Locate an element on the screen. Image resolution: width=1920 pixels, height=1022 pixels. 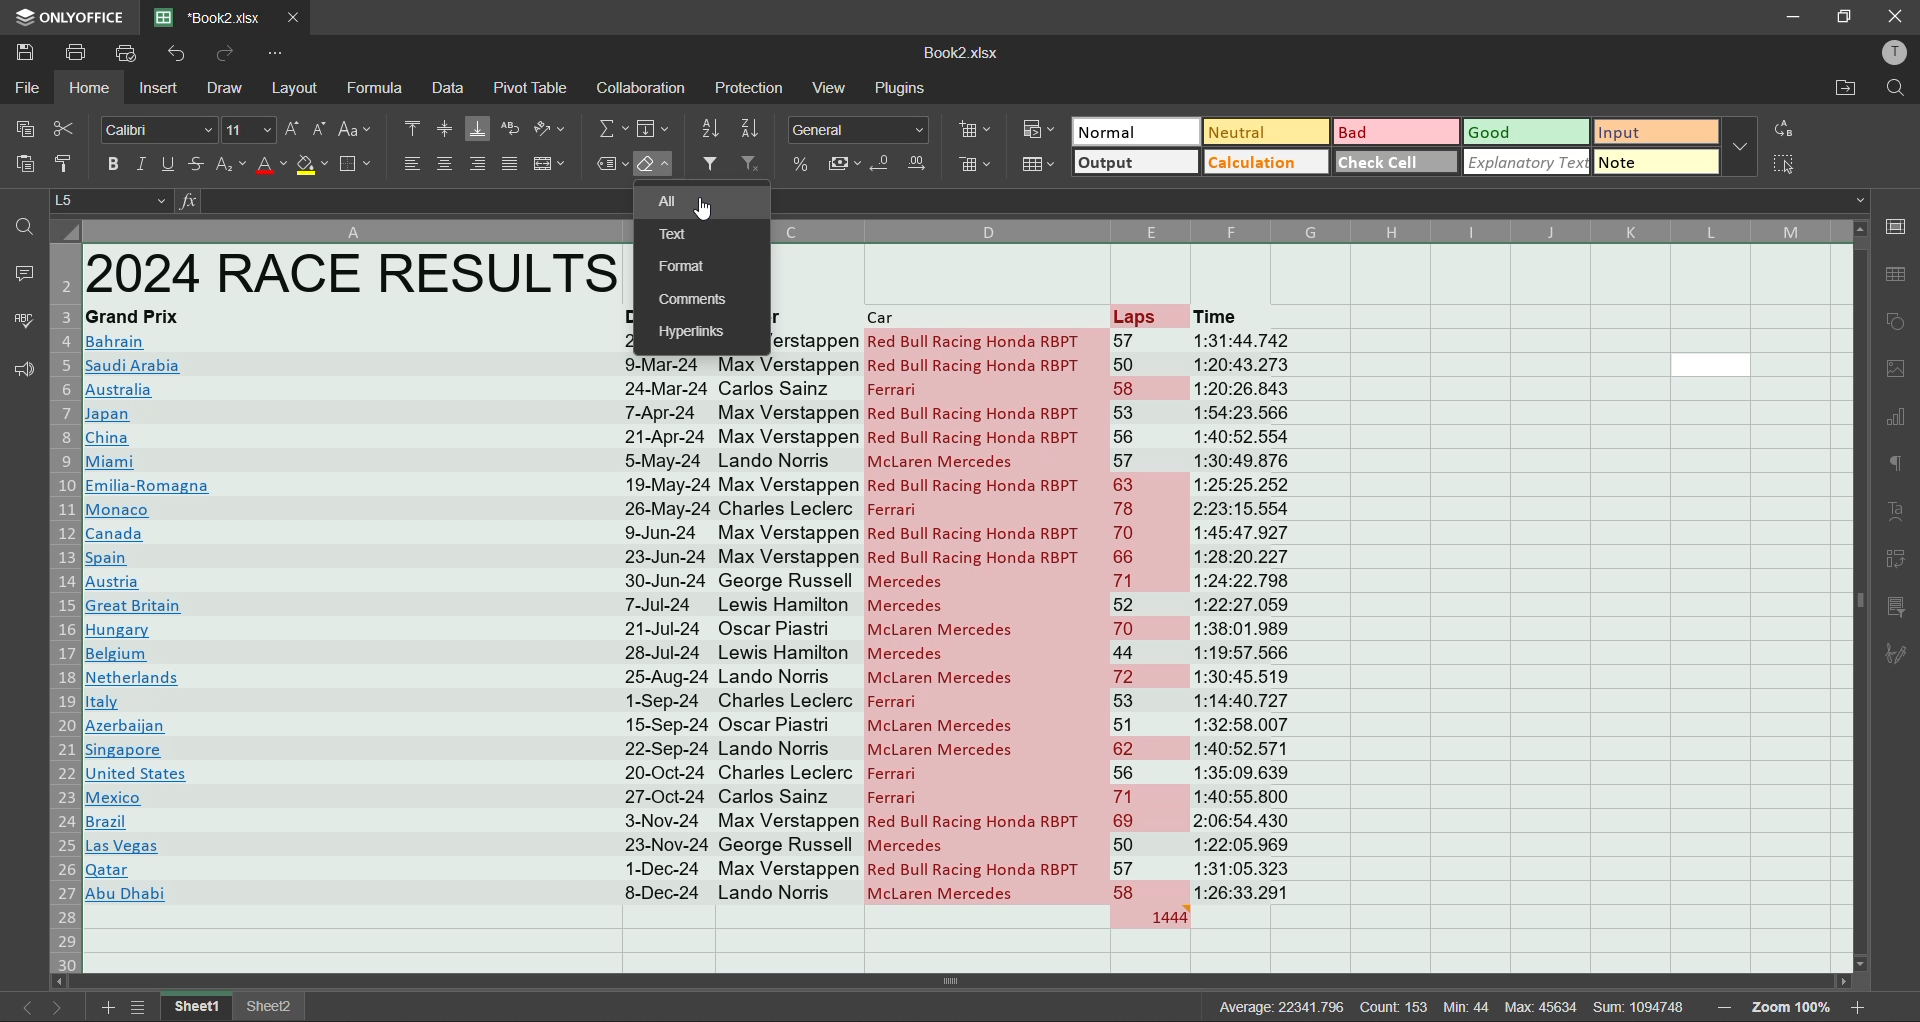
align bottom is located at coordinates (476, 124).